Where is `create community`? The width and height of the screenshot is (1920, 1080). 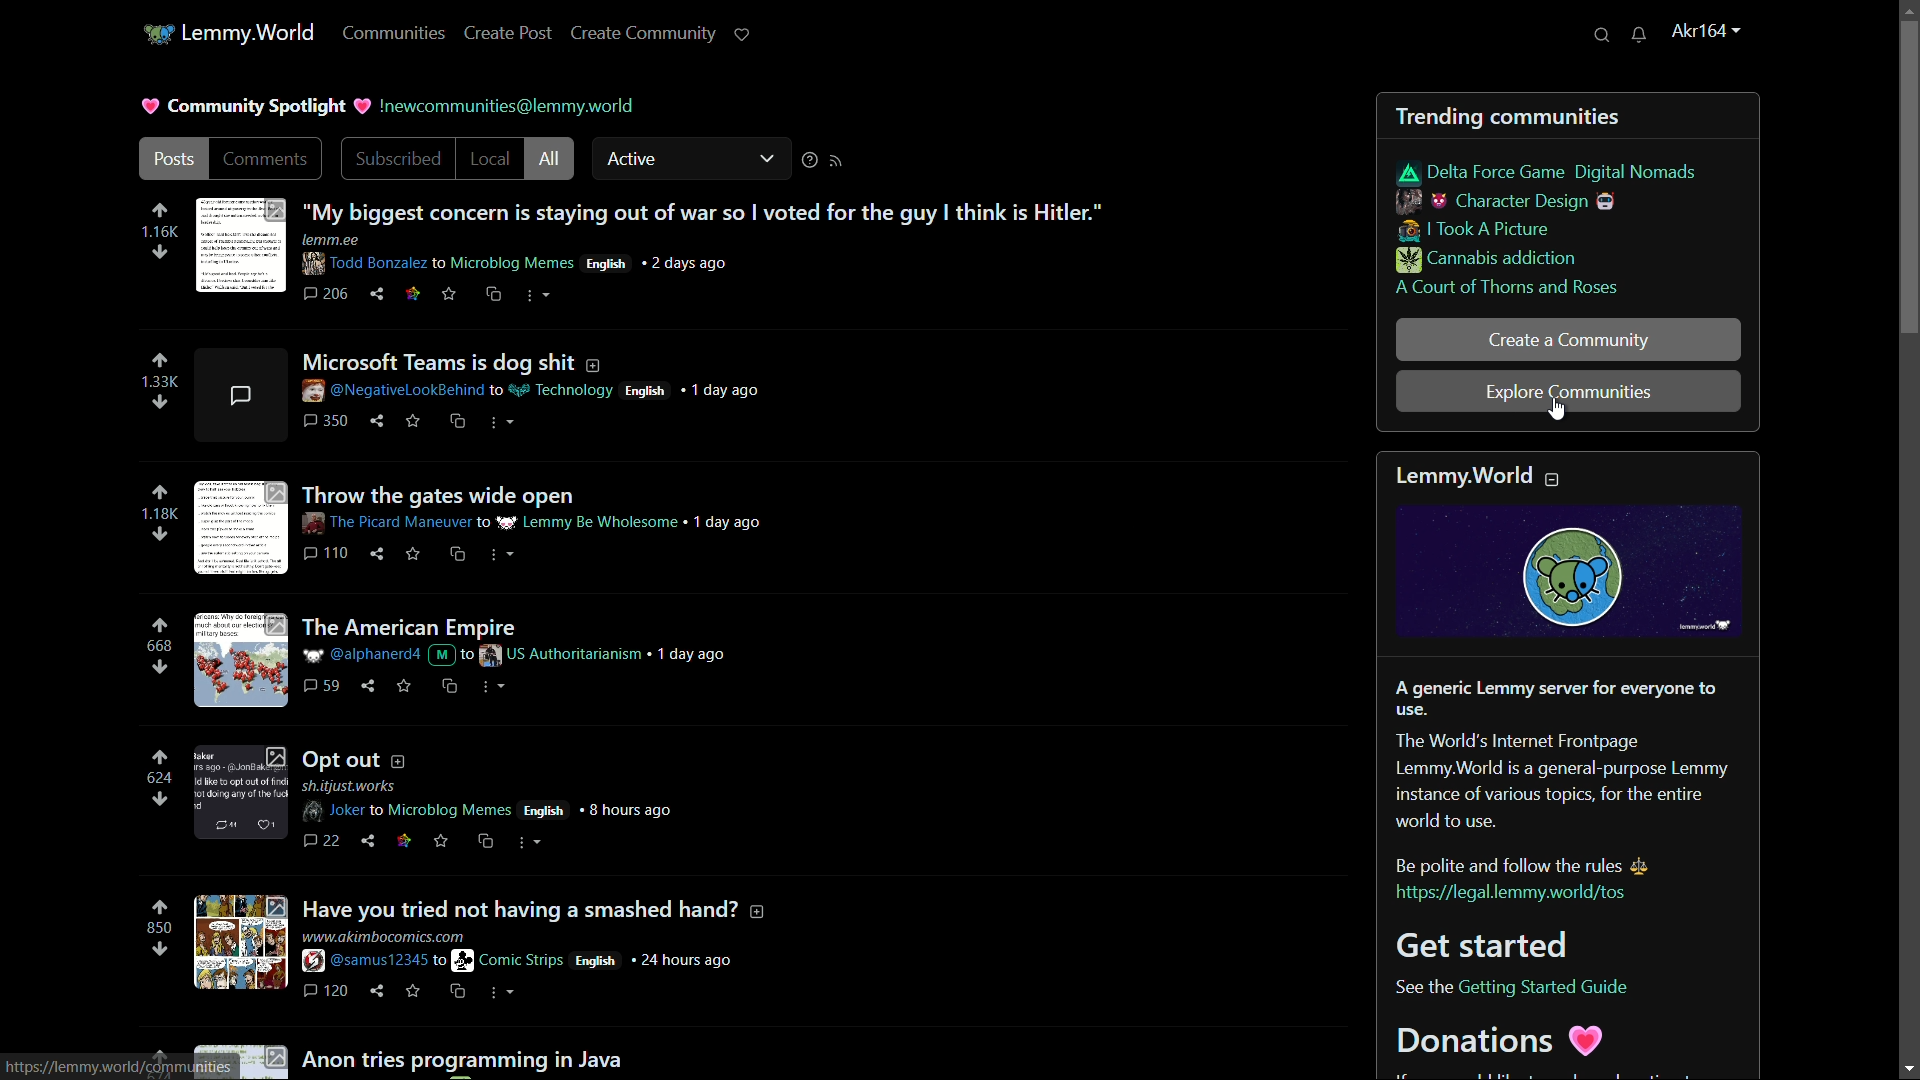
create community is located at coordinates (640, 32).